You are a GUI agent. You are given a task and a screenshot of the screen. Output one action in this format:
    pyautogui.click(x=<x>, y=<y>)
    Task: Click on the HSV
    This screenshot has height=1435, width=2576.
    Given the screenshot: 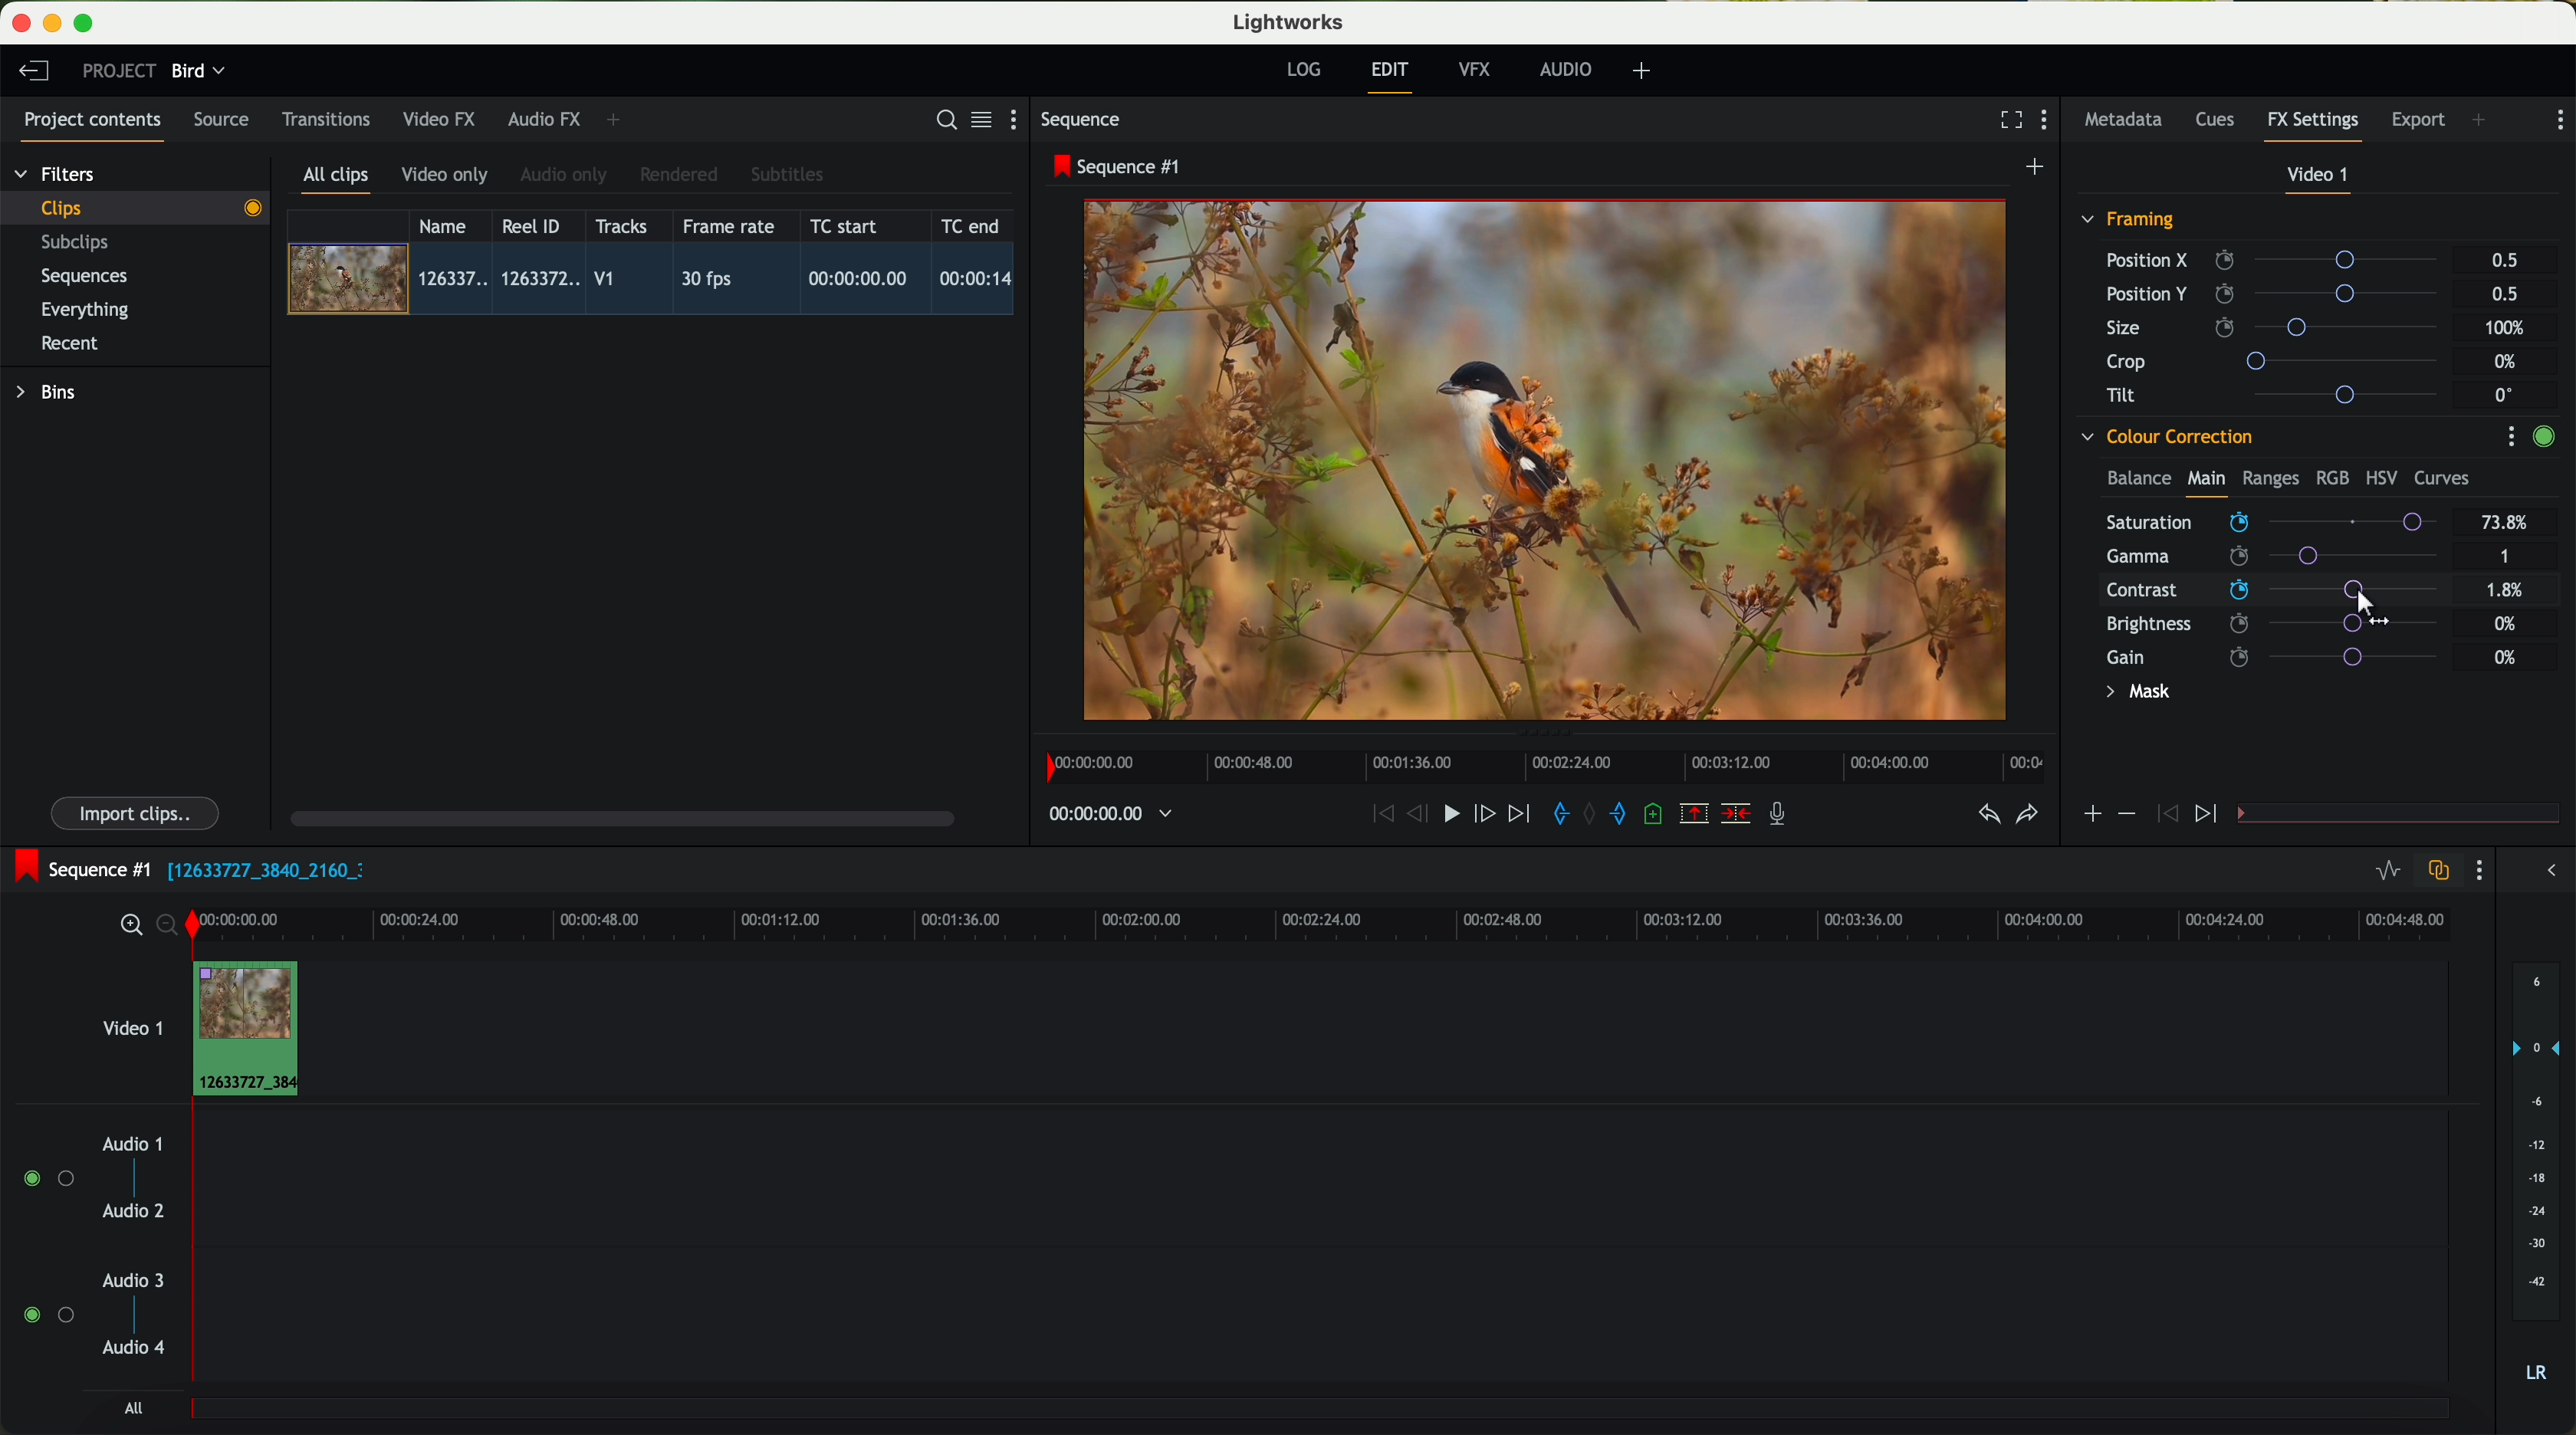 What is the action you would take?
    pyautogui.click(x=2380, y=477)
    